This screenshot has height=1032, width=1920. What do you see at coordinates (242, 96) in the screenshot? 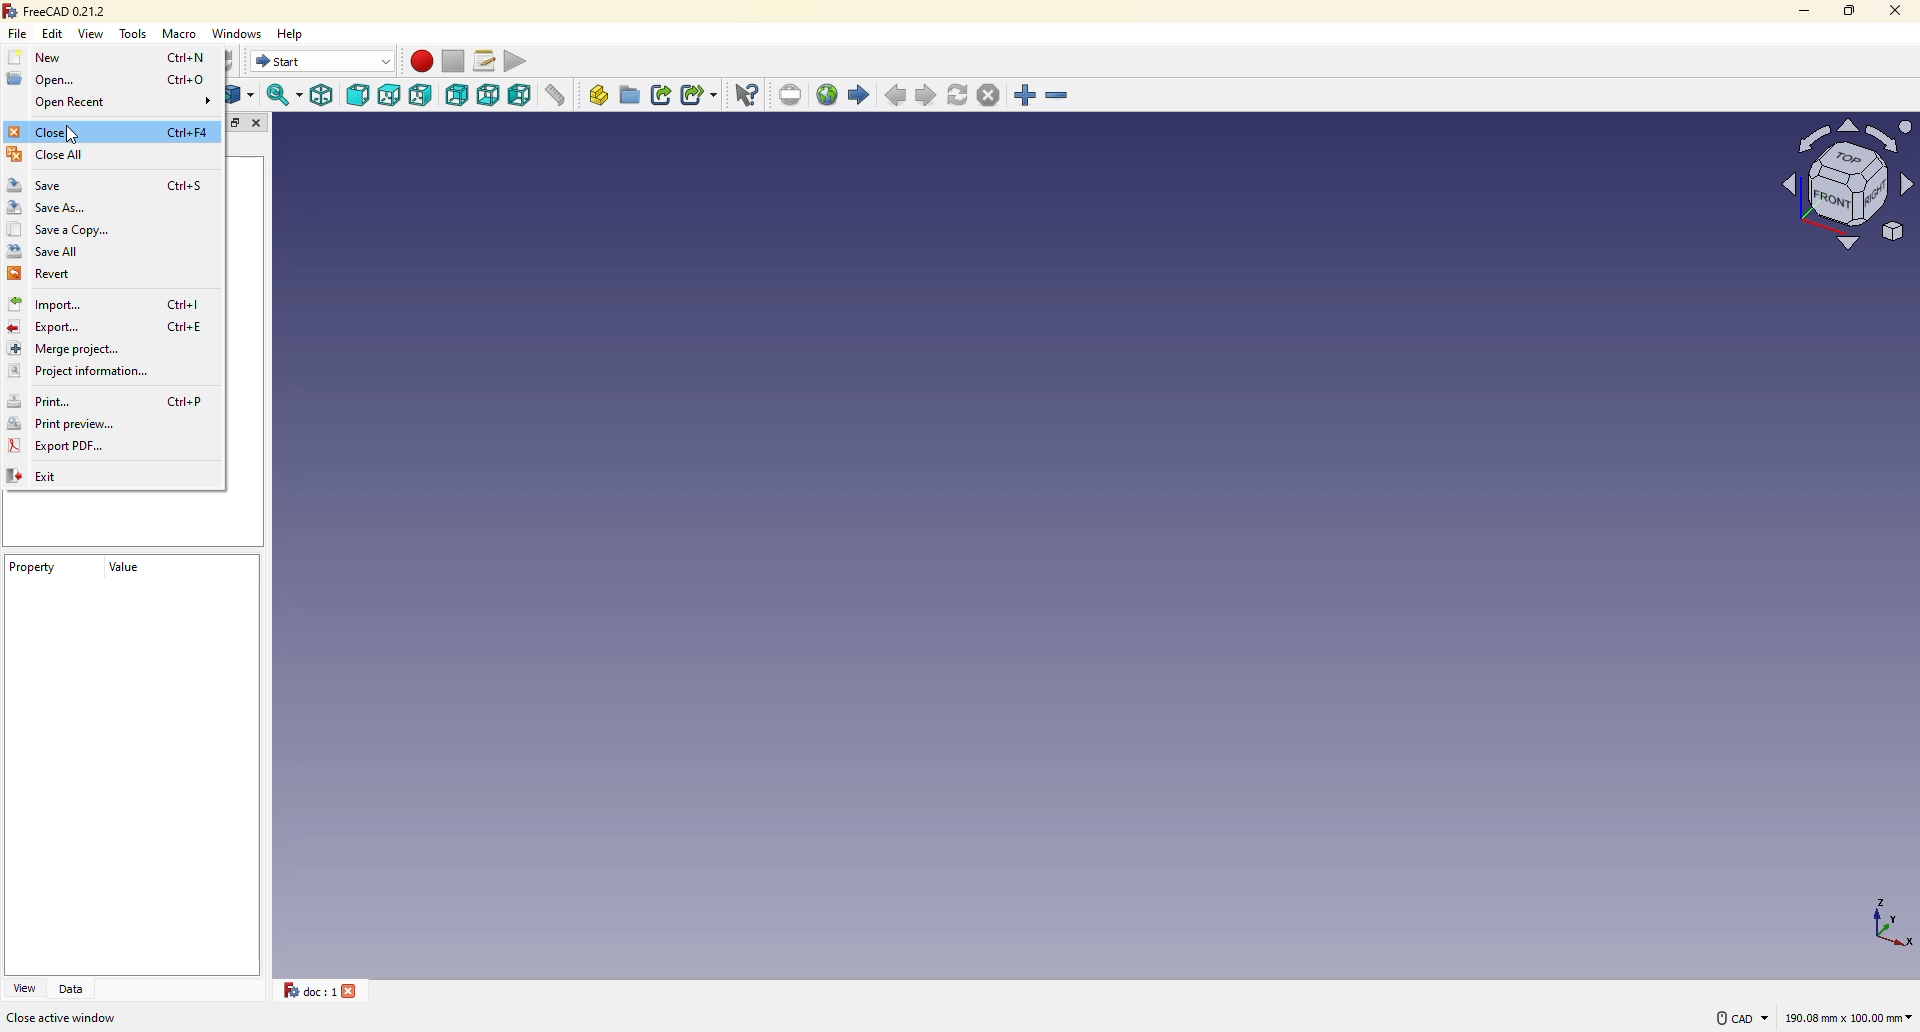
I see `go to linked objects` at bounding box center [242, 96].